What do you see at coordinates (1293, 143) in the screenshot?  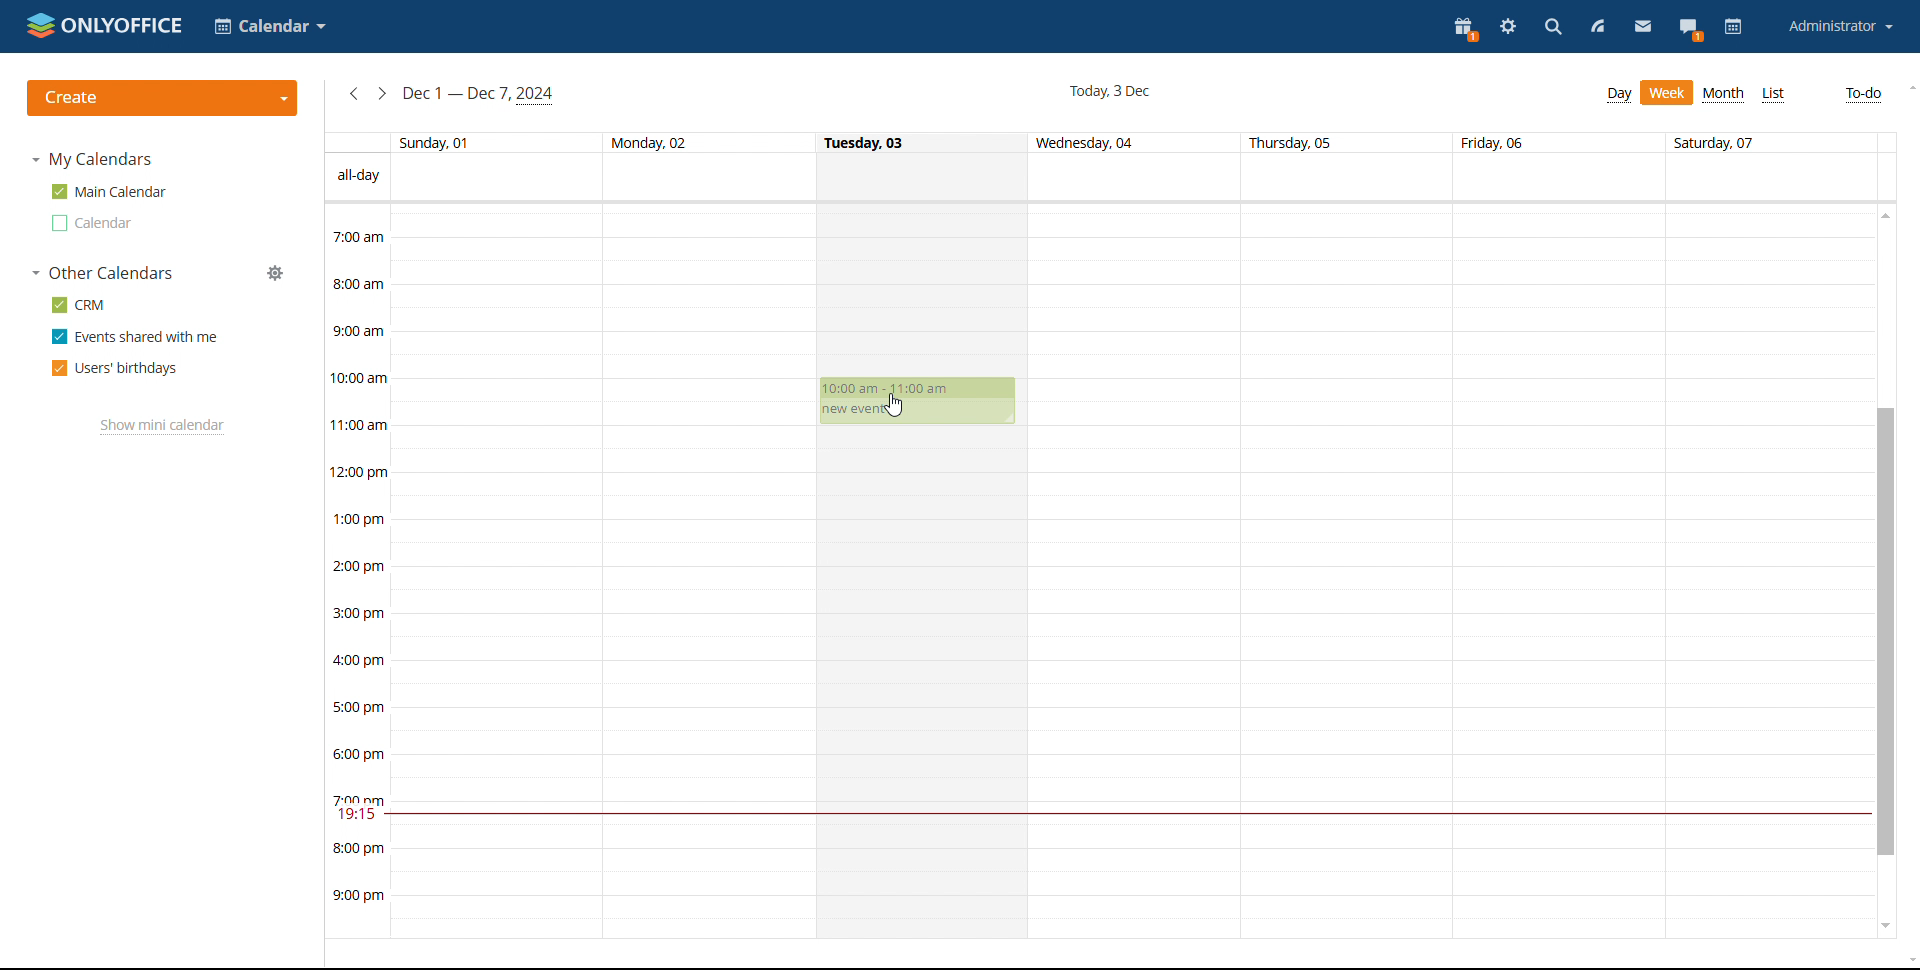 I see `Thursday, 05` at bounding box center [1293, 143].